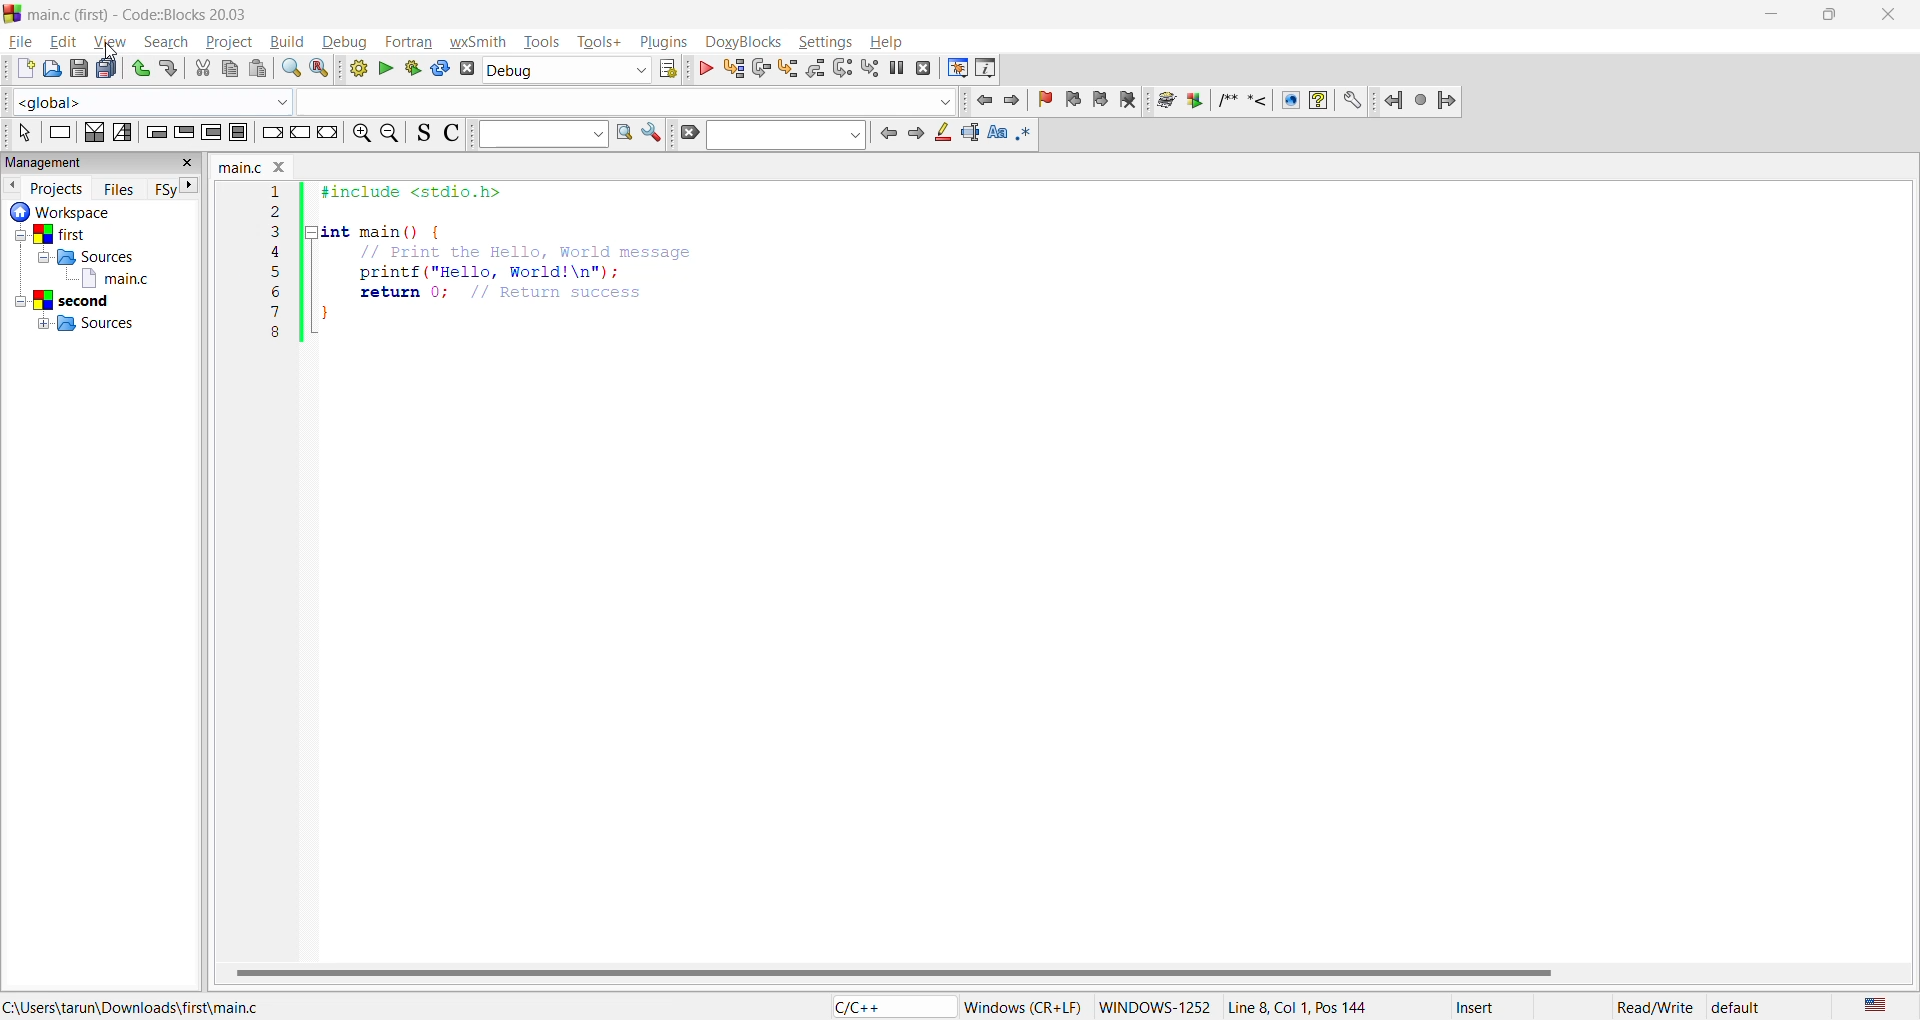 This screenshot has height=1020, width=1920. Describe the element at coordinates (393, 135) in the screenshot. I see `zoom out` at that location.